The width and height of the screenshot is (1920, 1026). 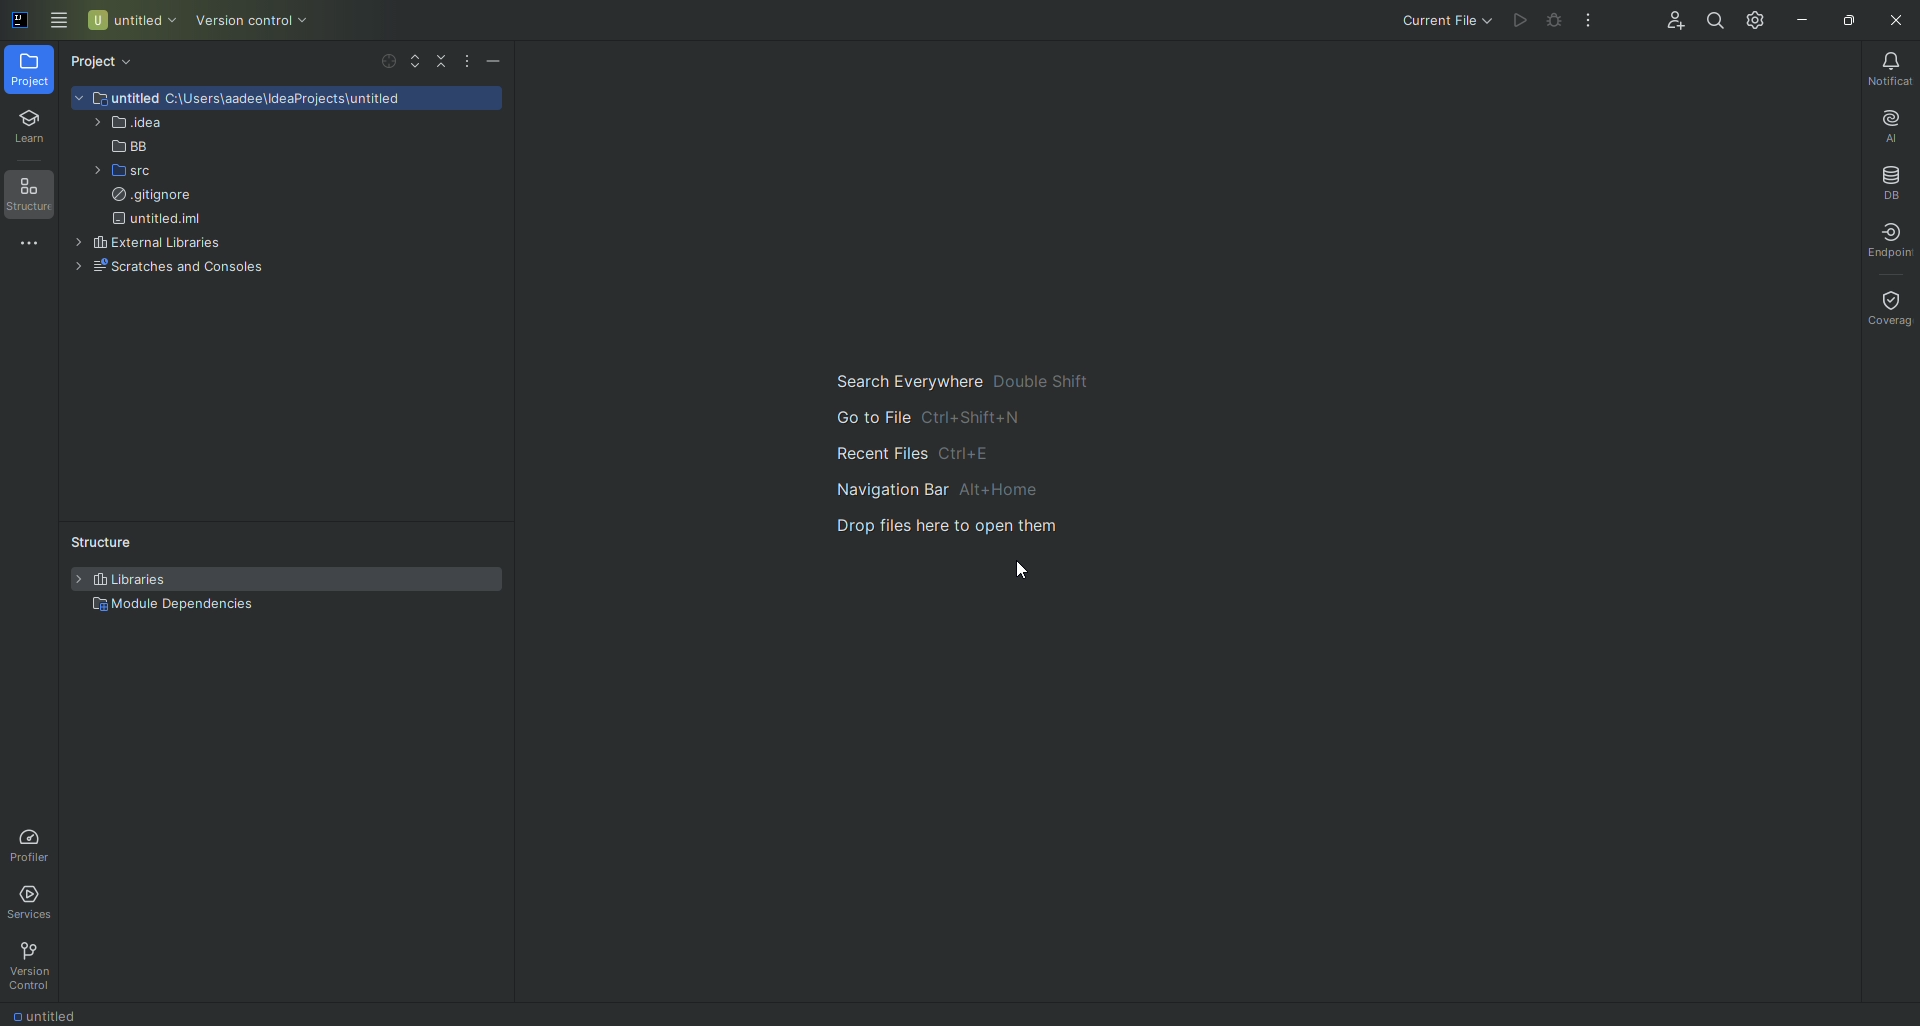 I want to click on Project, so click(x=30, y=71).